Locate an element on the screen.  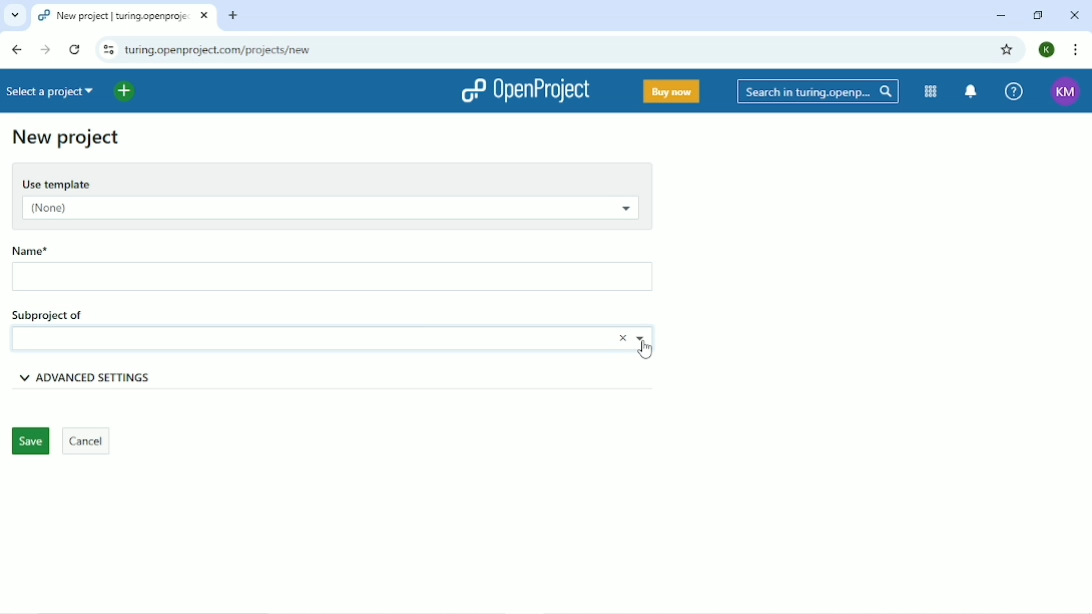
Save is located at coordinates (29, 442).